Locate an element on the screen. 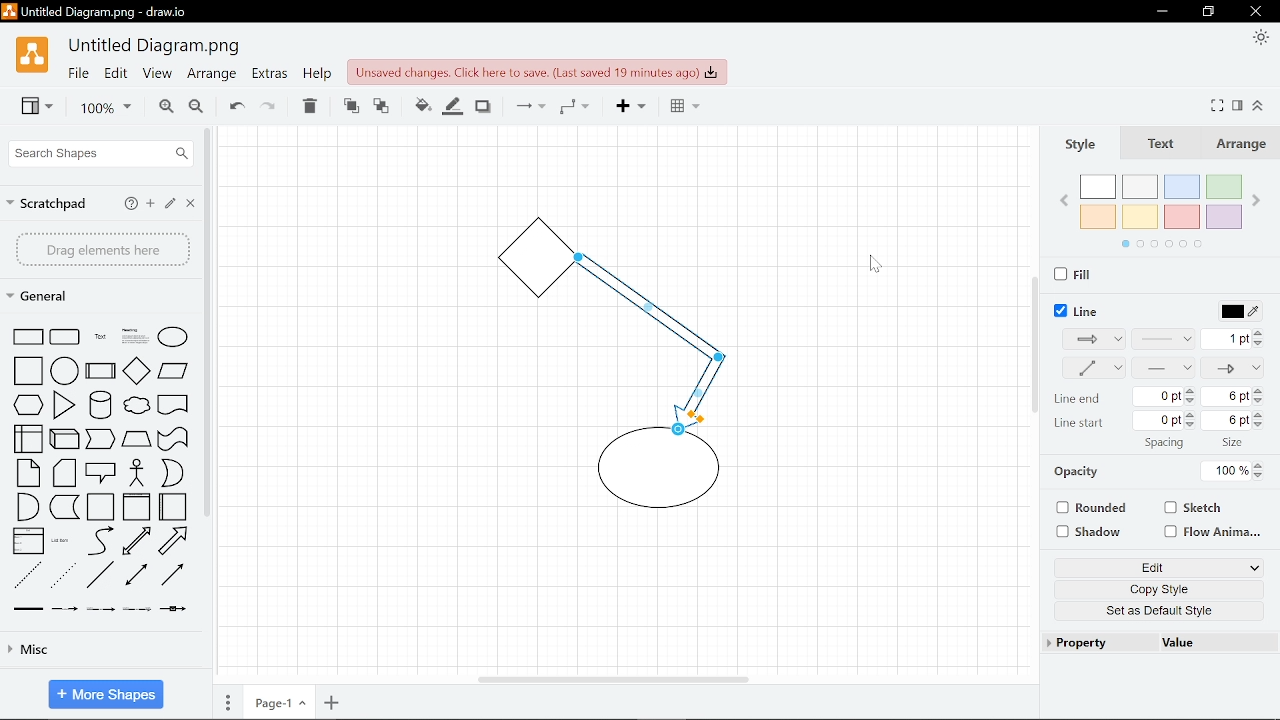 The width and height of the screenshot is (1280, 720). shape is located at coordinates (28, 473).